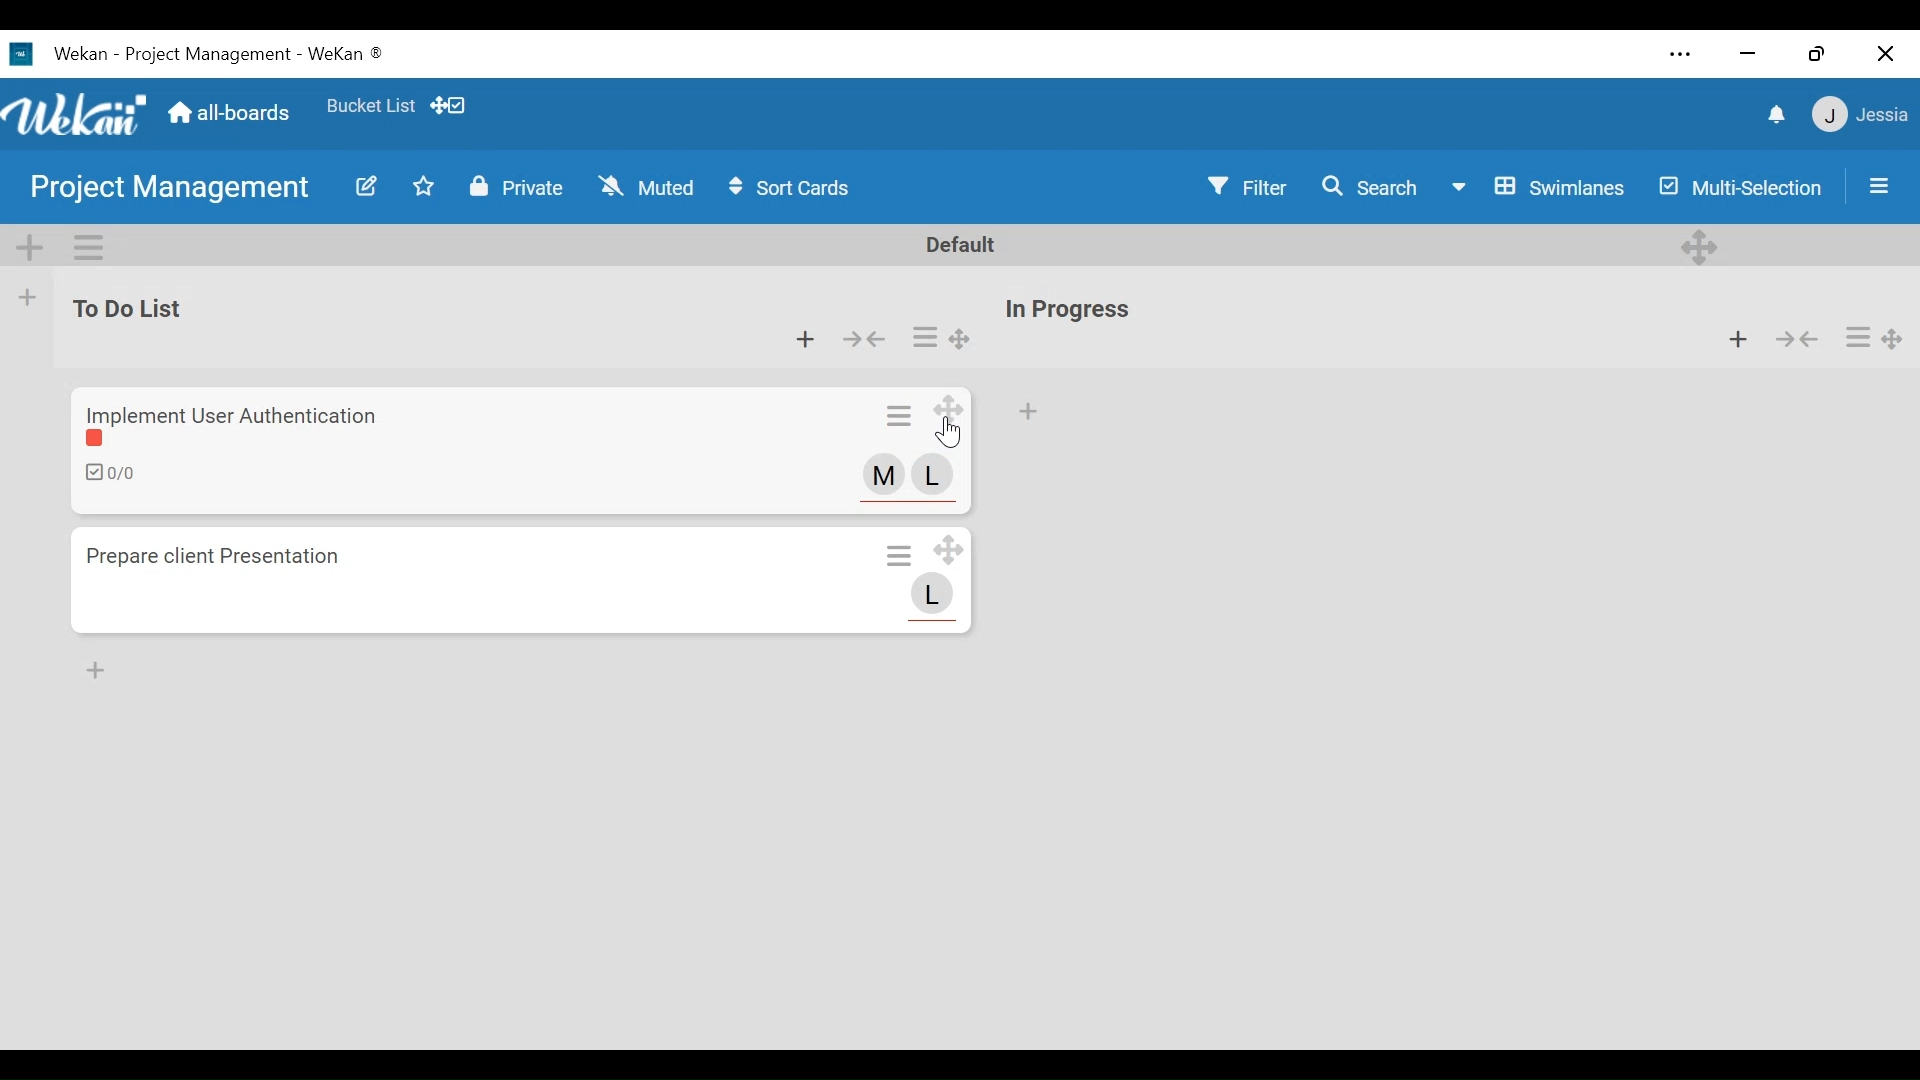 This screenshot has width=1920, height=1080. Describe the element at coordinates (791, 187) in the screenshot. I see `Sort Cards` at that location.